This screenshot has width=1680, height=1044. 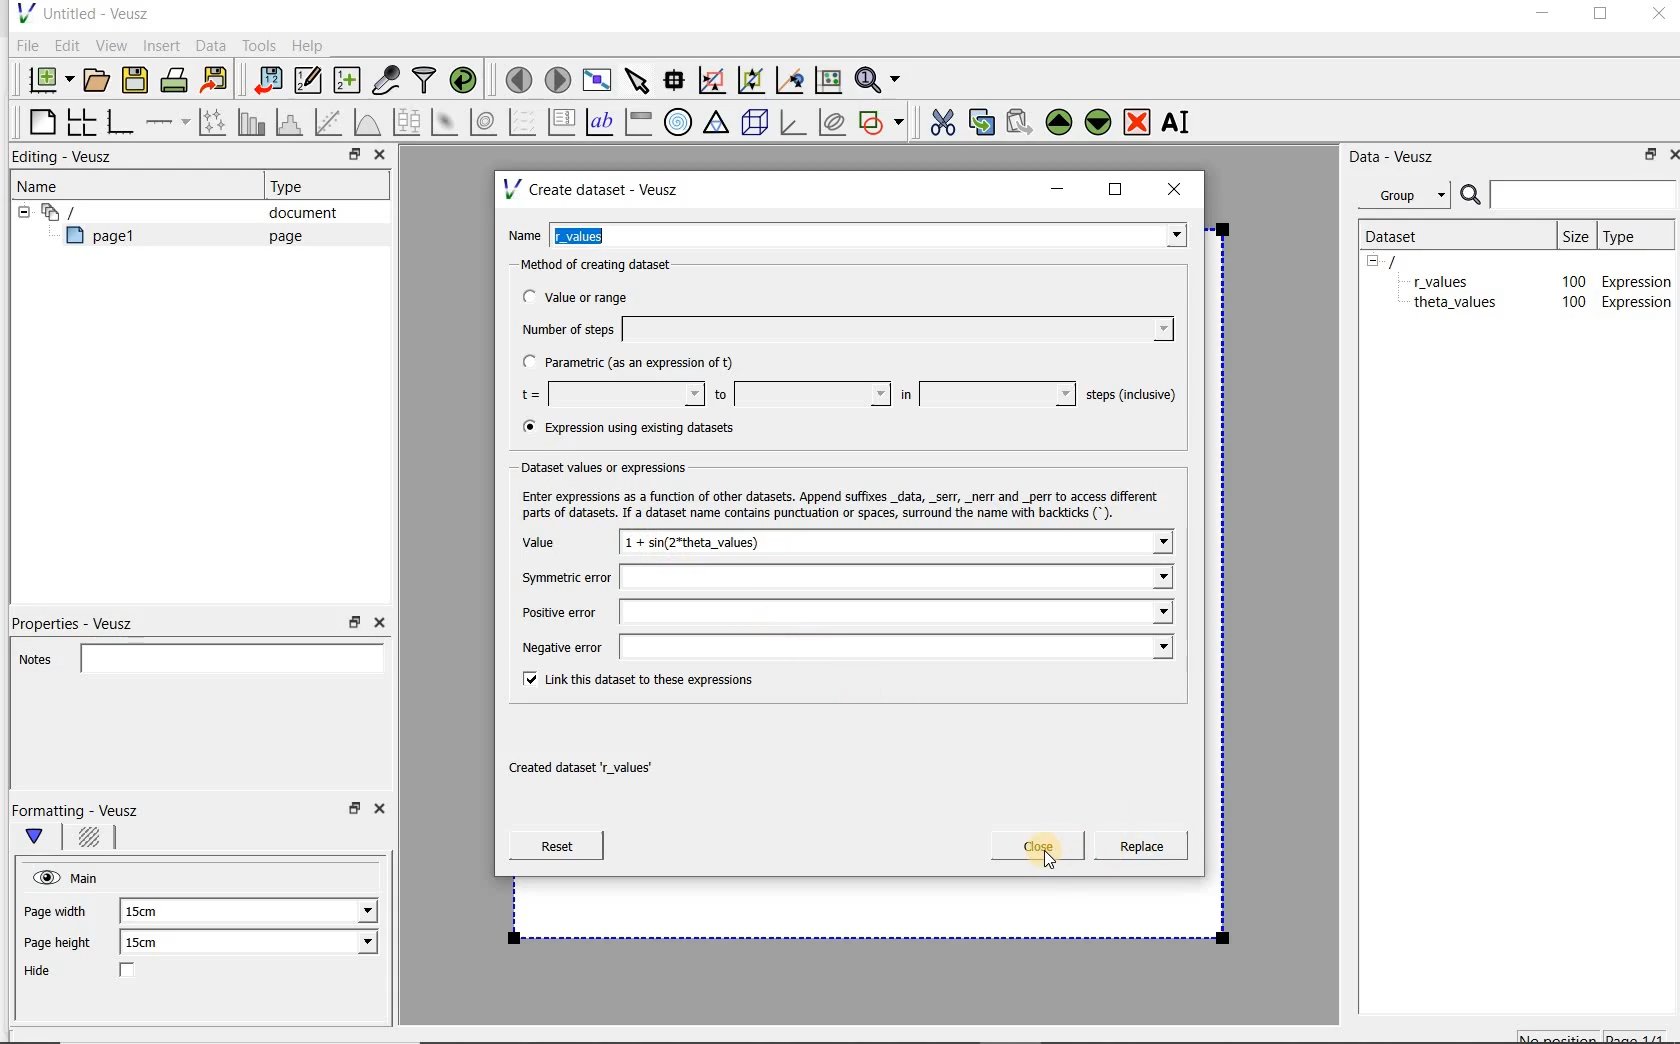 I want to click on Page width dropdown, so click(x=345, y=911).